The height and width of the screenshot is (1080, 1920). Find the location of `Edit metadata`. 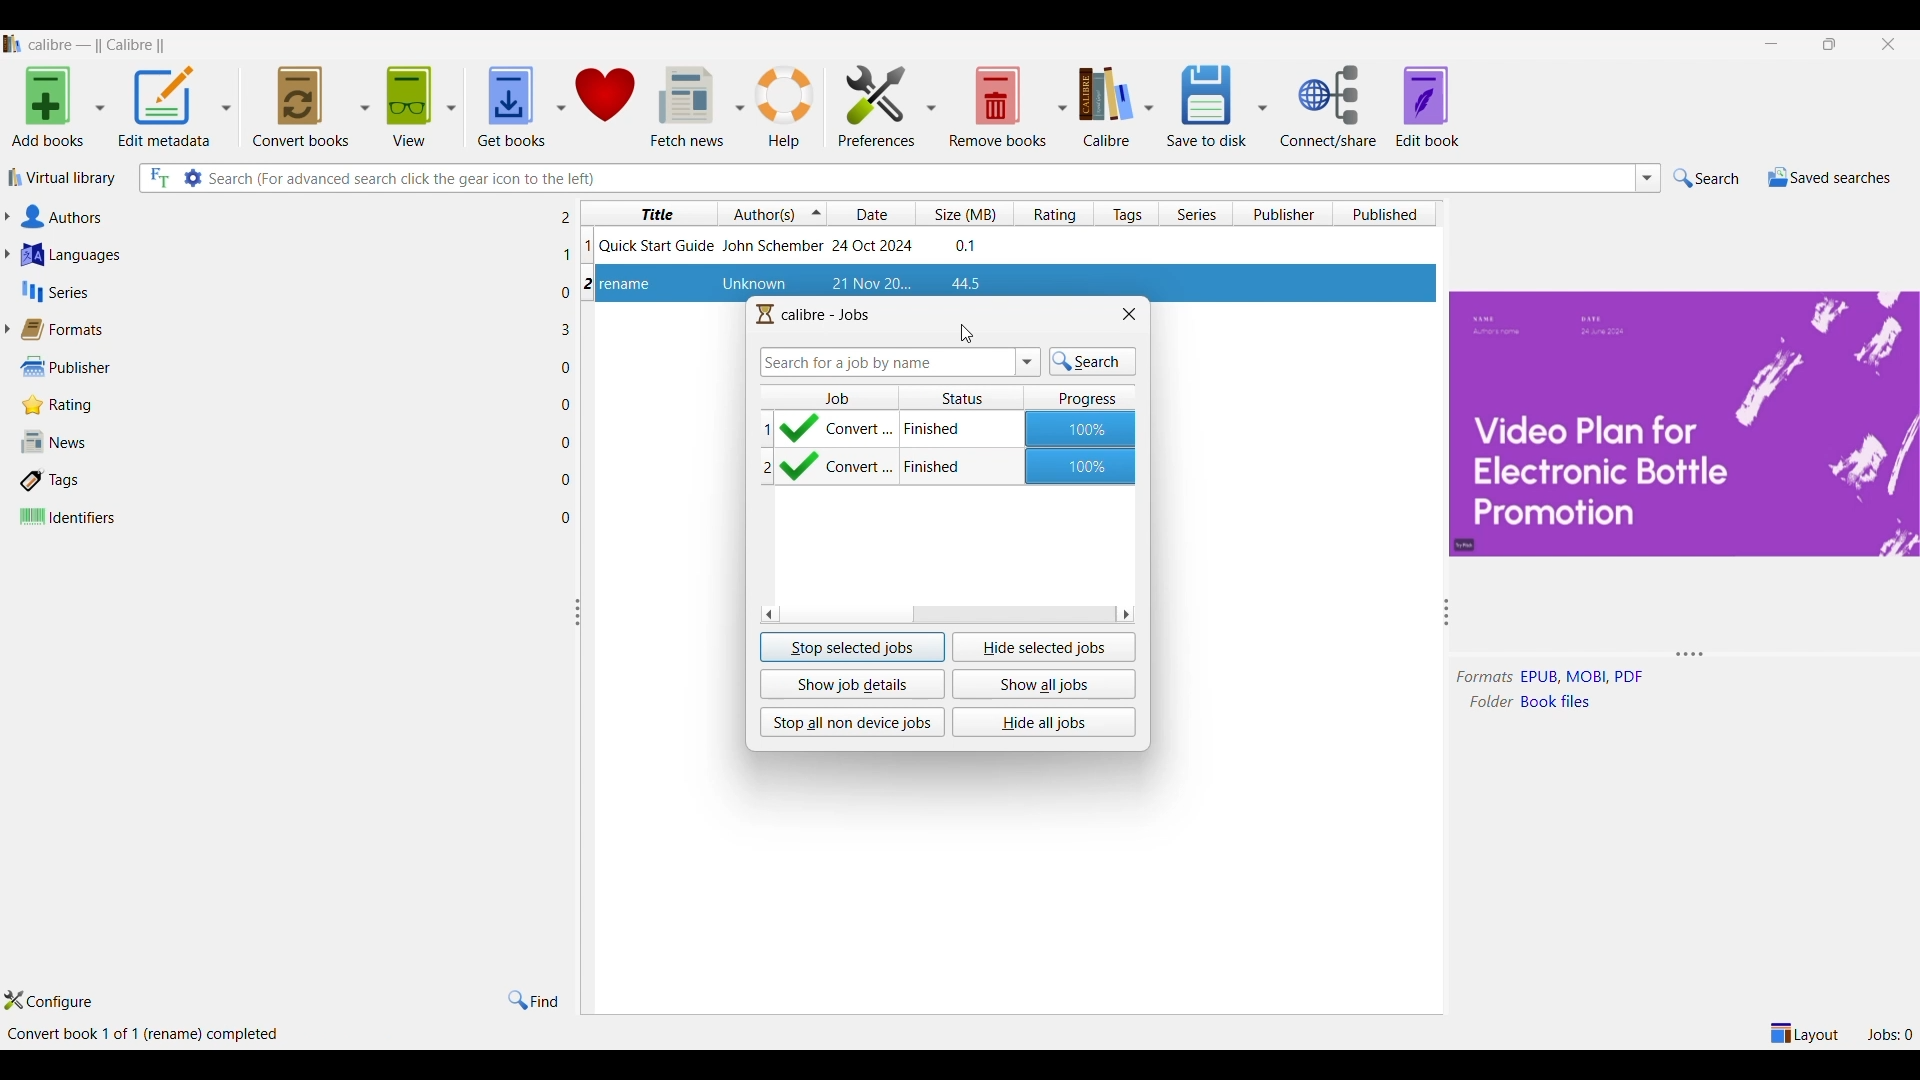

Edit metadata is located at coordinates (164, 107).